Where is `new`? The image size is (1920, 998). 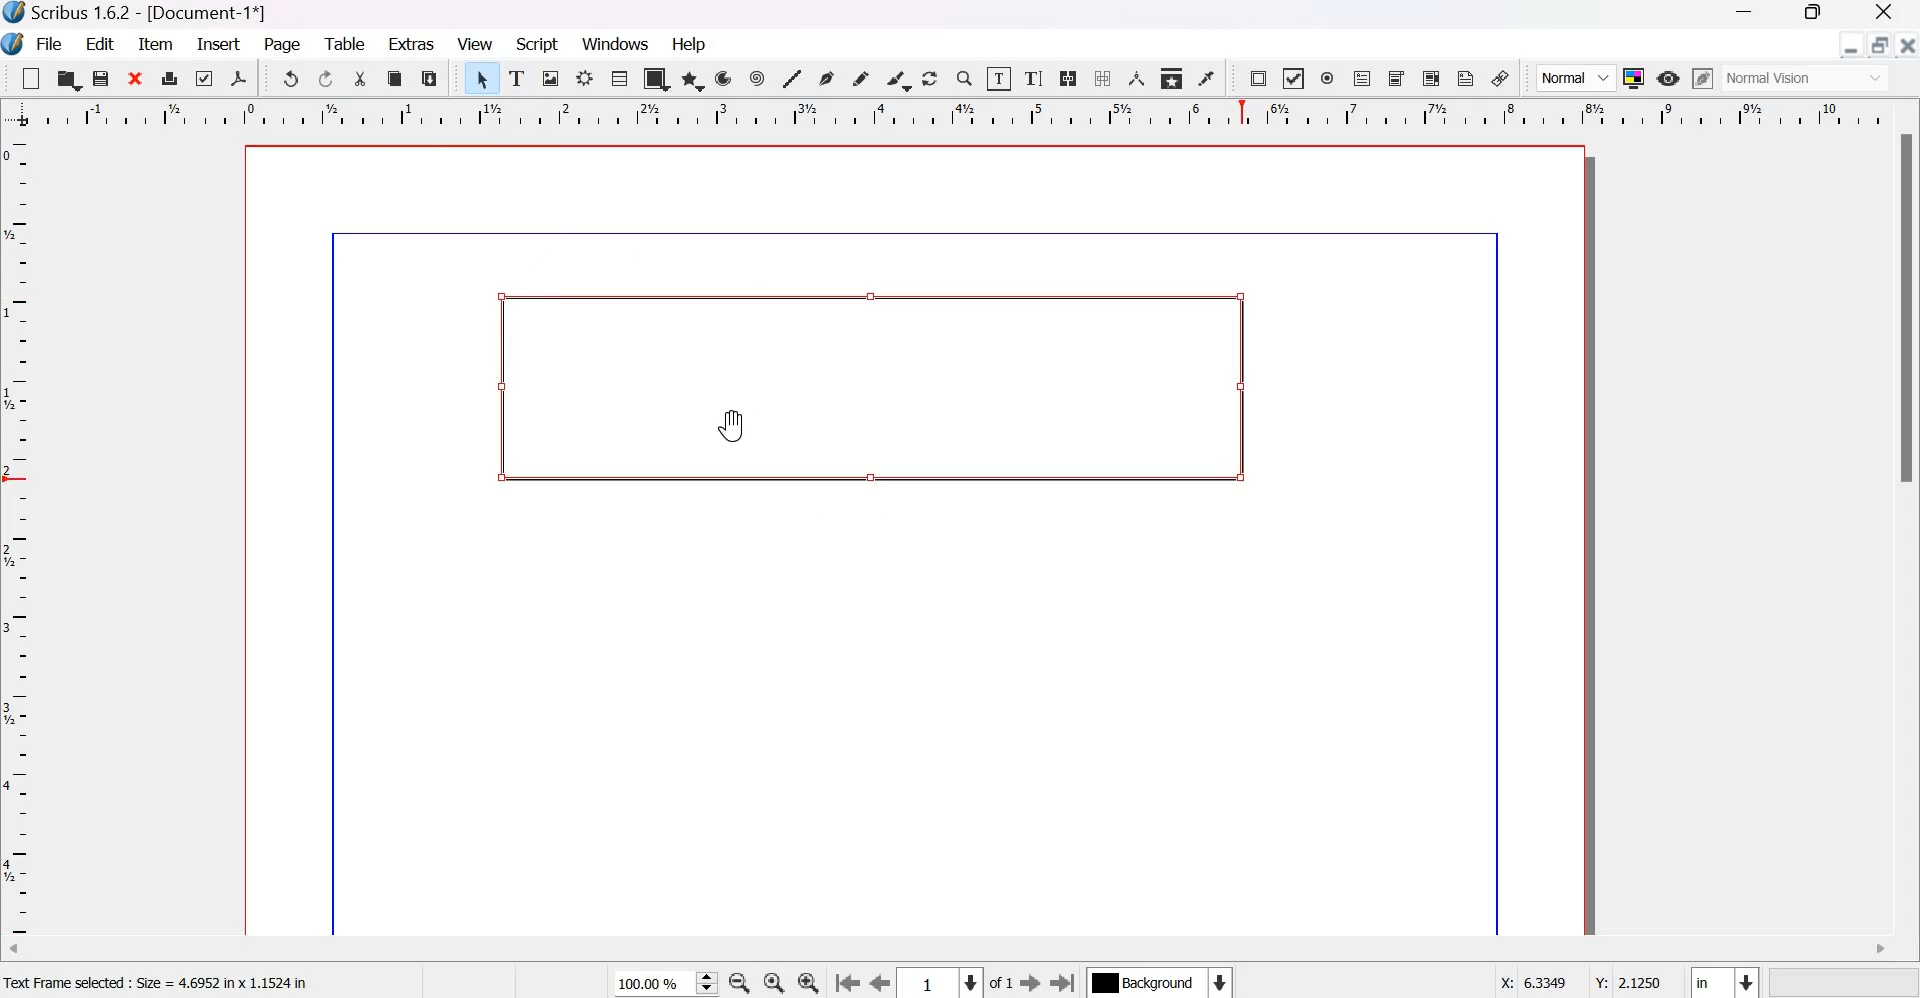 new is located at coordinates (31, 78).